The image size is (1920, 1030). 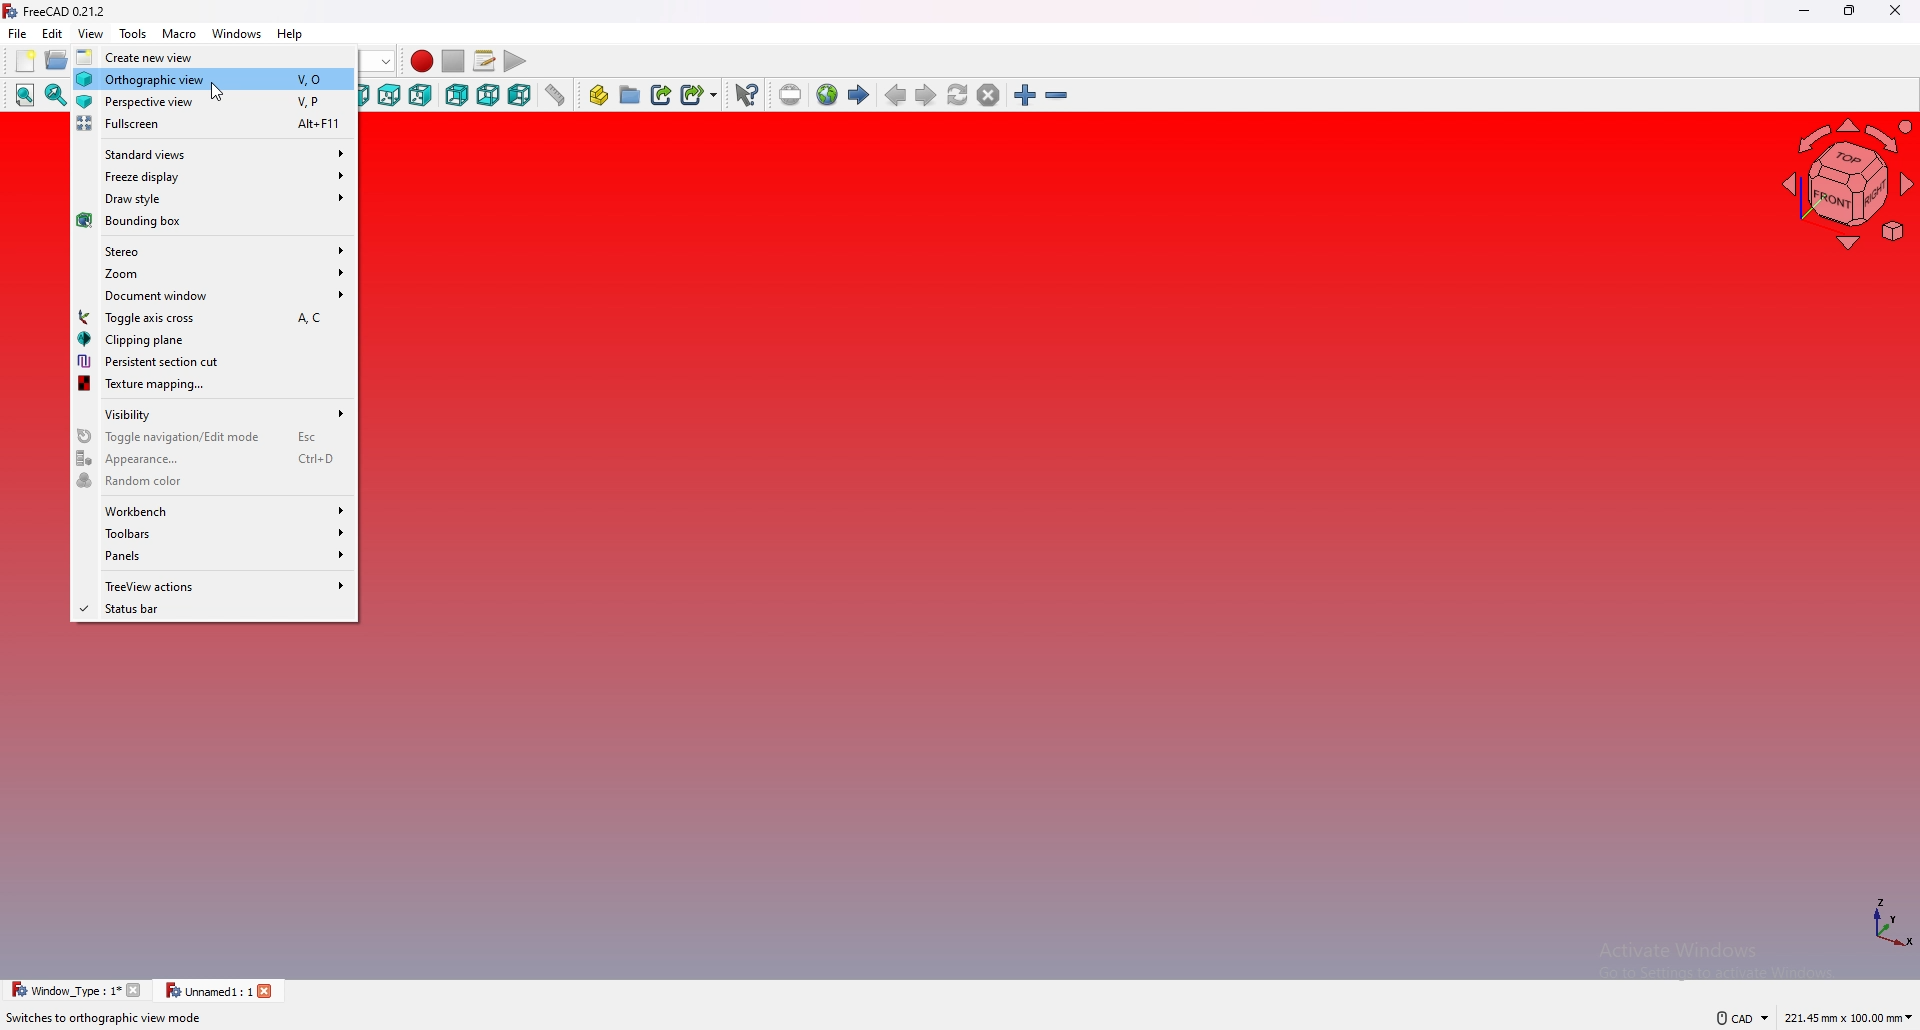 I want to click on right, so click(x=422, y=96).